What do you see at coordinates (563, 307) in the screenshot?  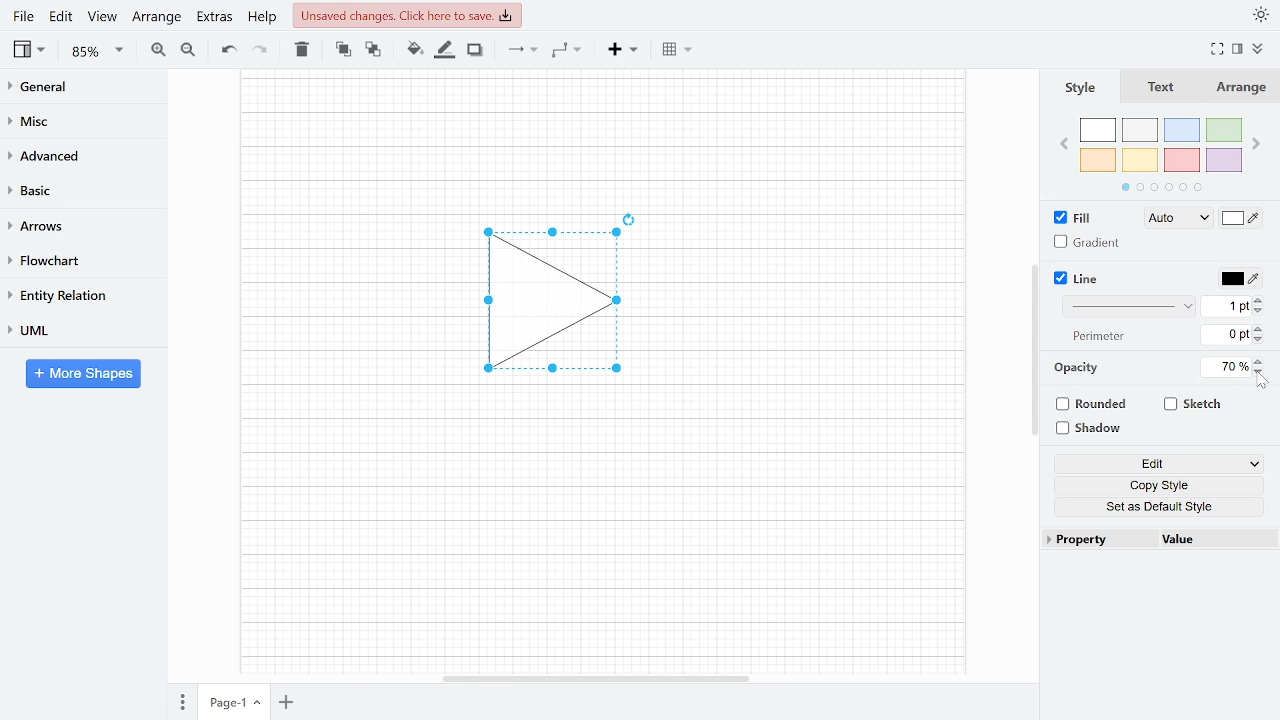 I see `Triangle` at bounding box center [563, 307].